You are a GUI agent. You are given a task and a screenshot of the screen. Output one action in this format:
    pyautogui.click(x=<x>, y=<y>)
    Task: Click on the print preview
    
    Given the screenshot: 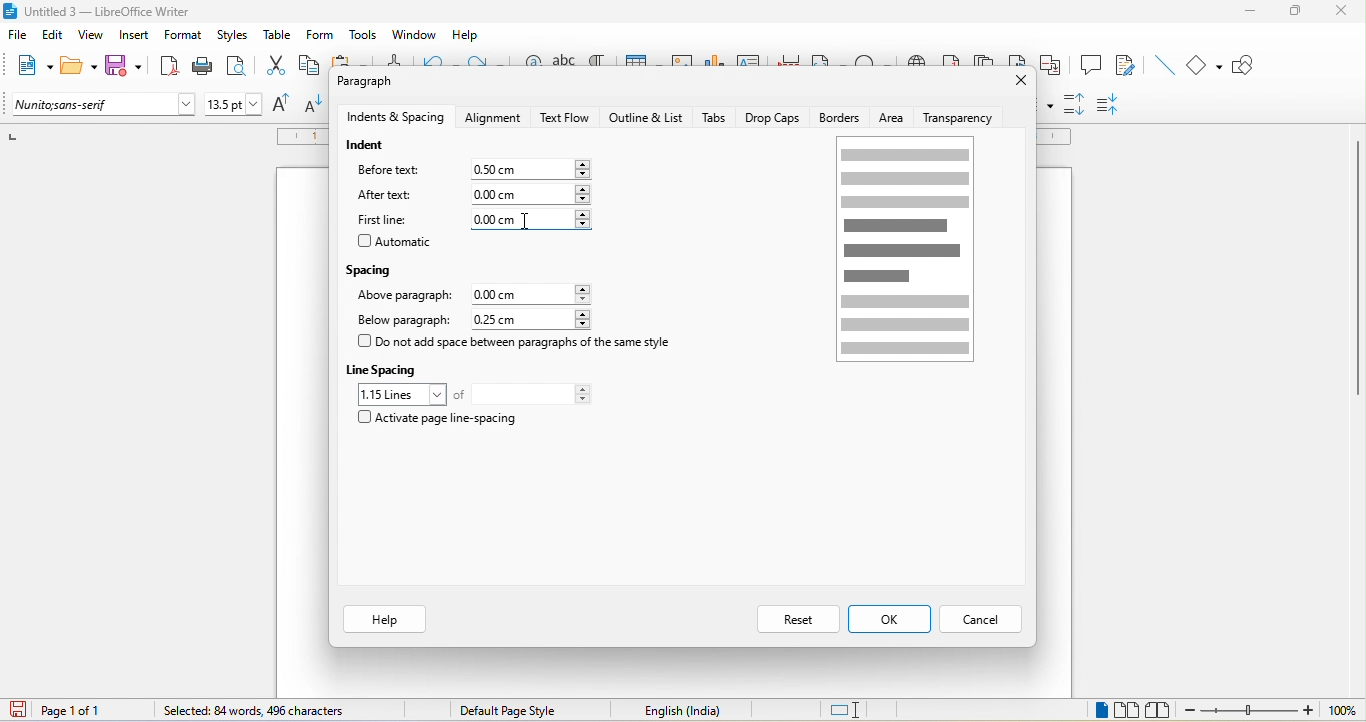 What is the action you would take?
    pyautogui.click(x=241, y=66)
    